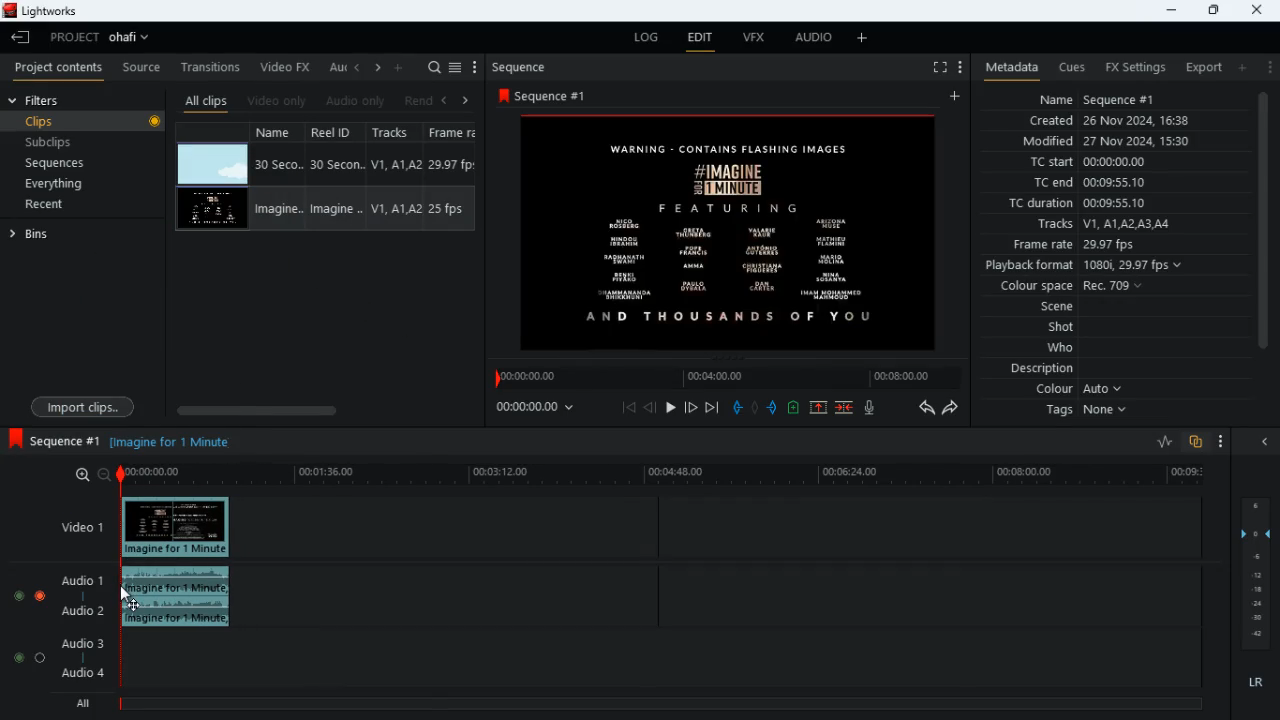  What do you see at coordinates (1168, 10) in the screenshot?
I see `minimize` at bounding box center [1168, 10].